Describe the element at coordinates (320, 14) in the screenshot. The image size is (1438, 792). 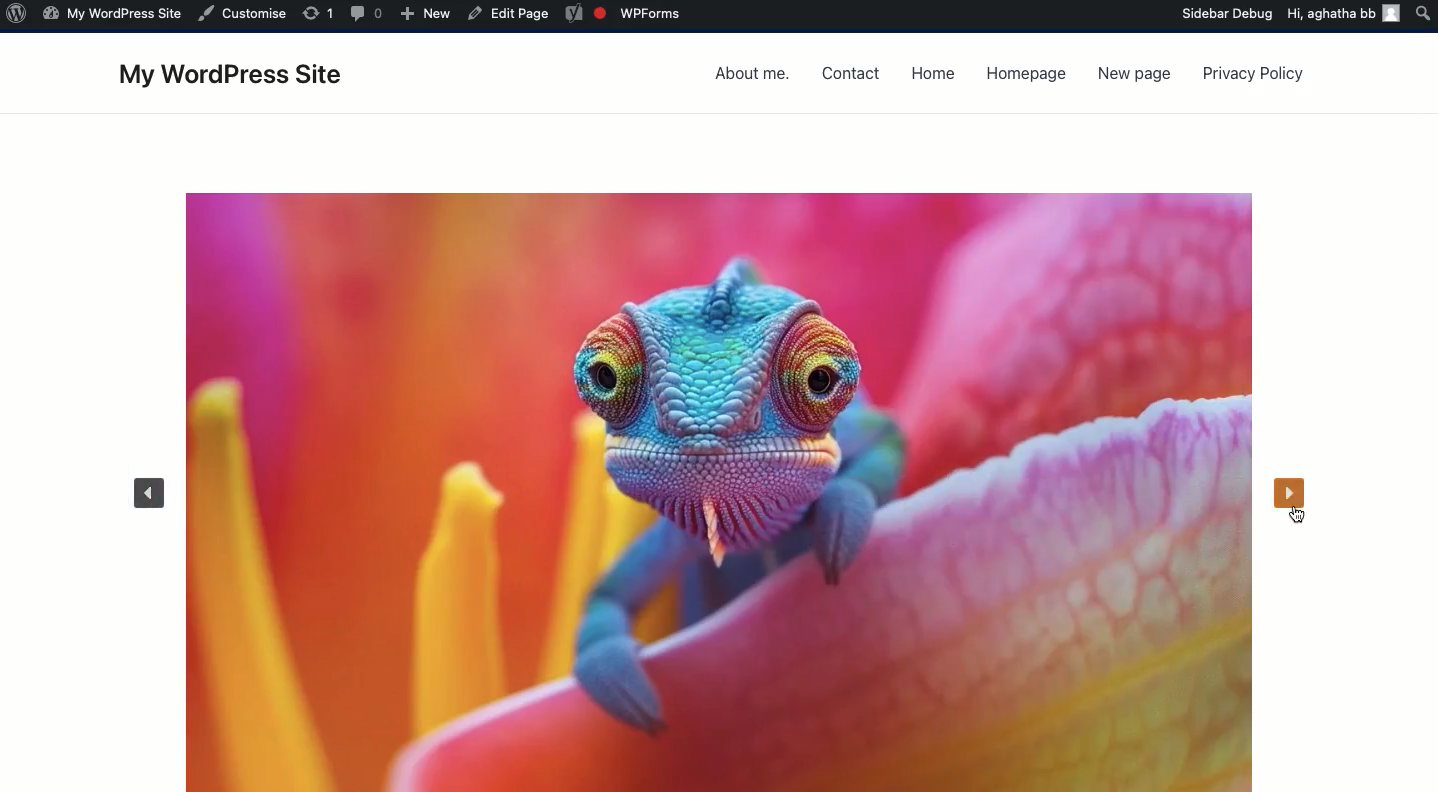
I see `` at that location.